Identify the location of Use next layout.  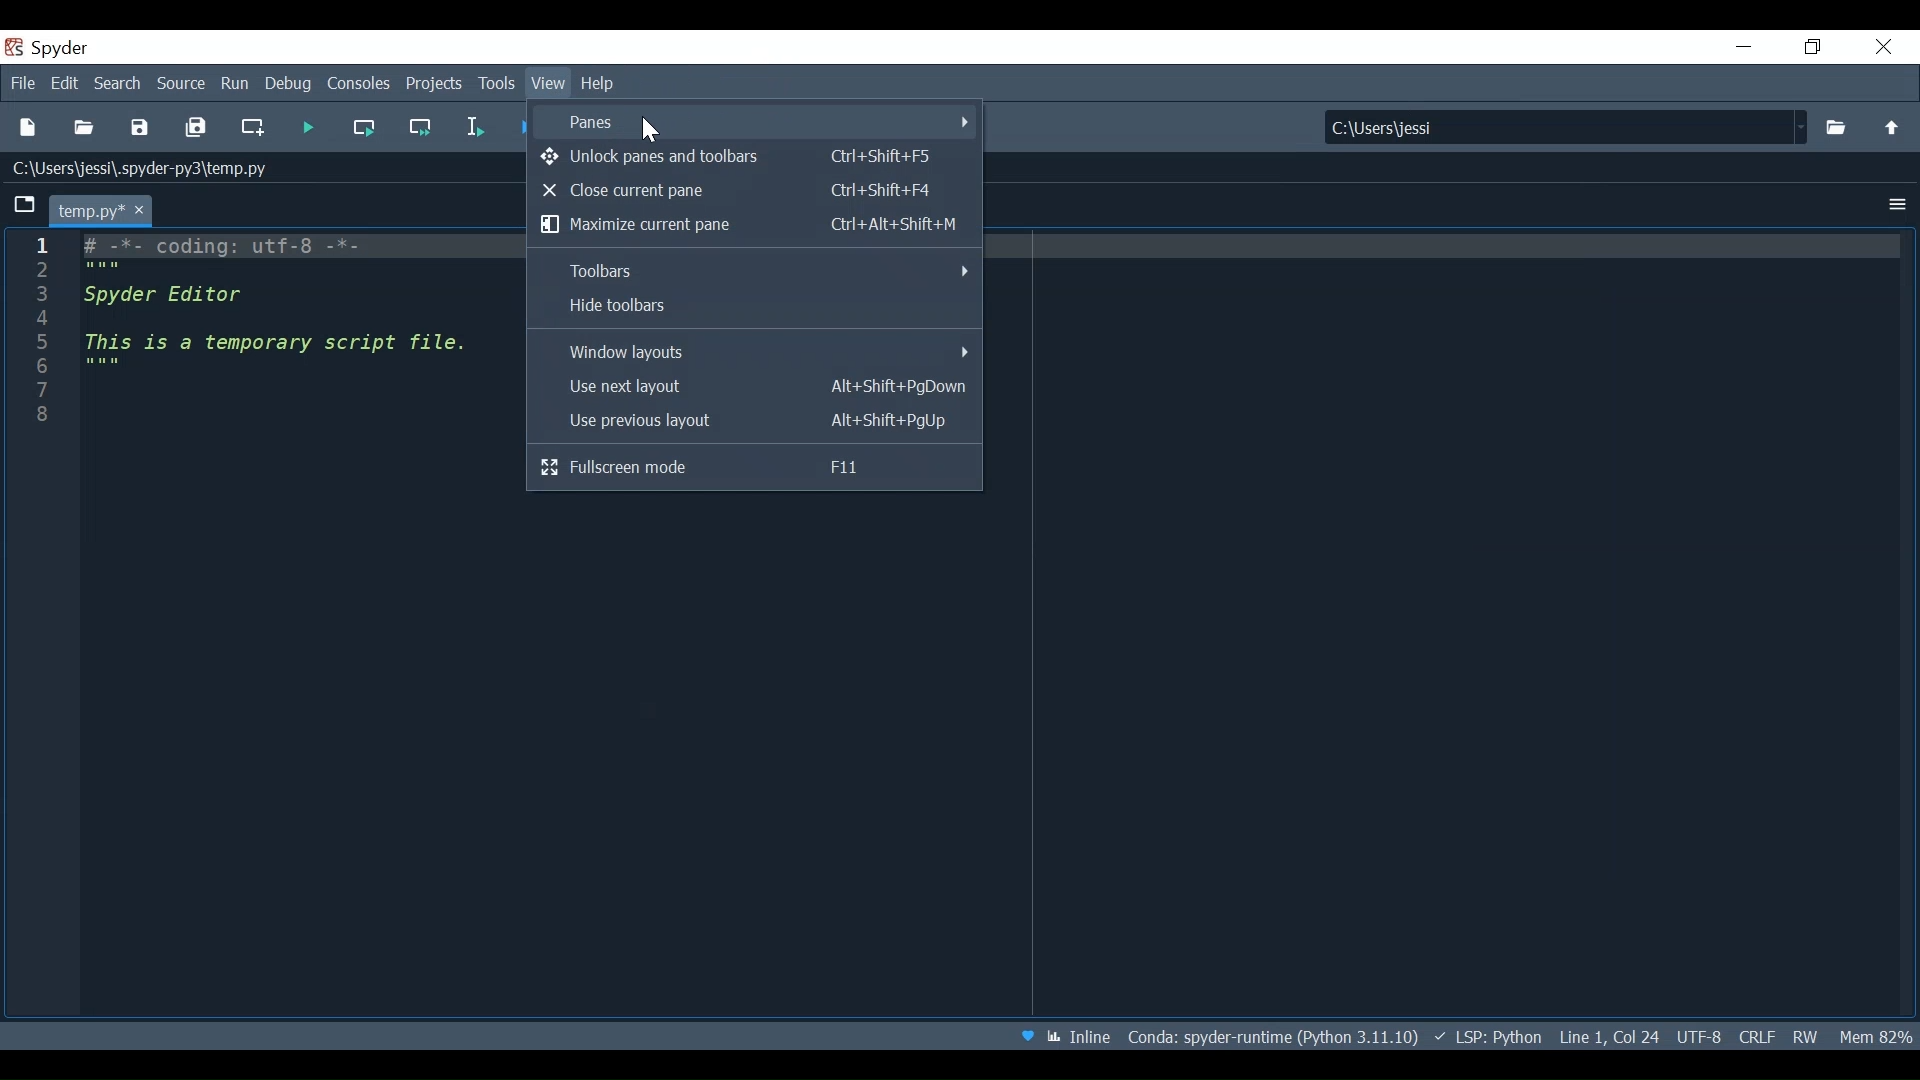
(752, 387).